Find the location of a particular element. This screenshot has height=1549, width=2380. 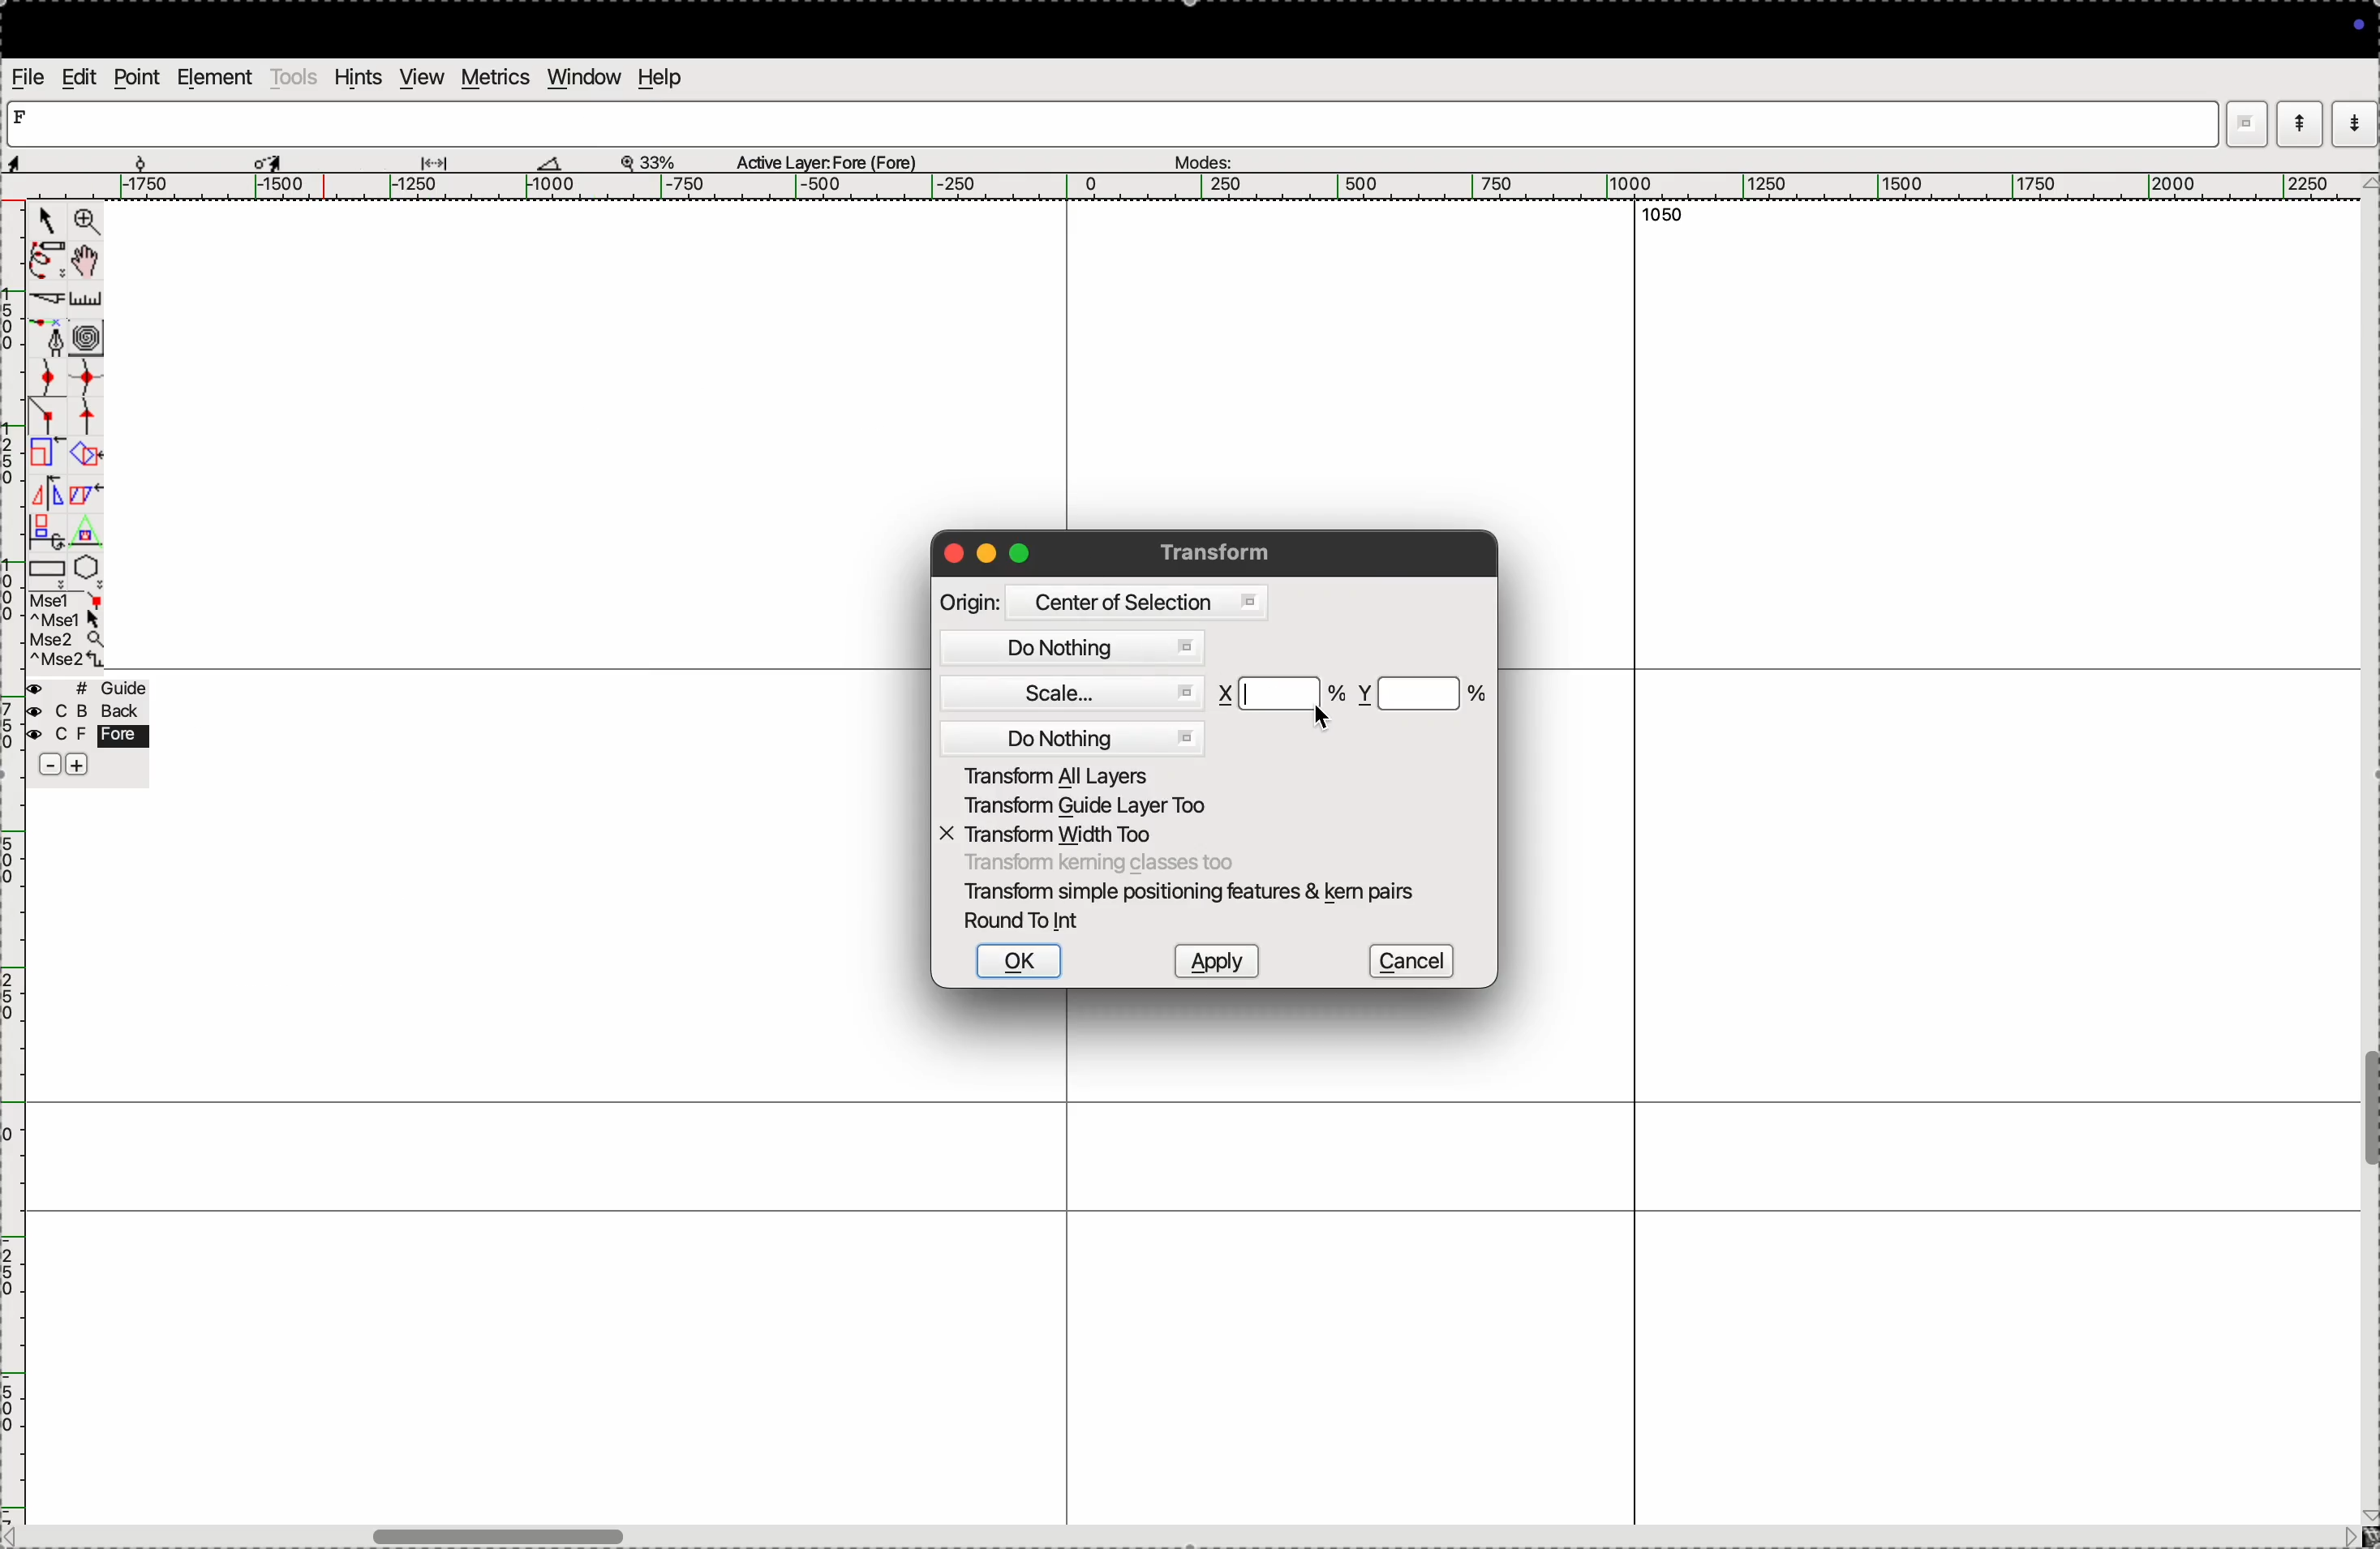

cut is located at coordinates (48, 302).